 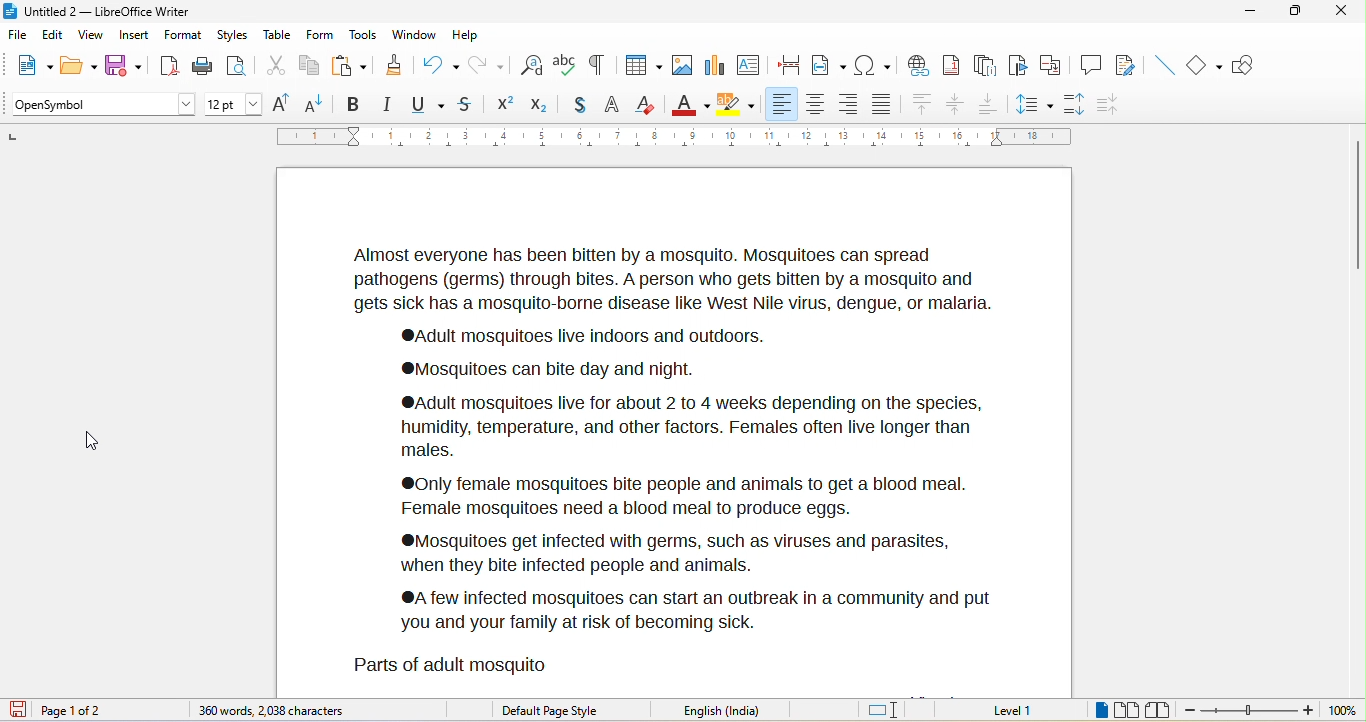 What do you see at coordinates (353, 103) in the screenshot?
I see `bold` at bounding box center [353, 103].